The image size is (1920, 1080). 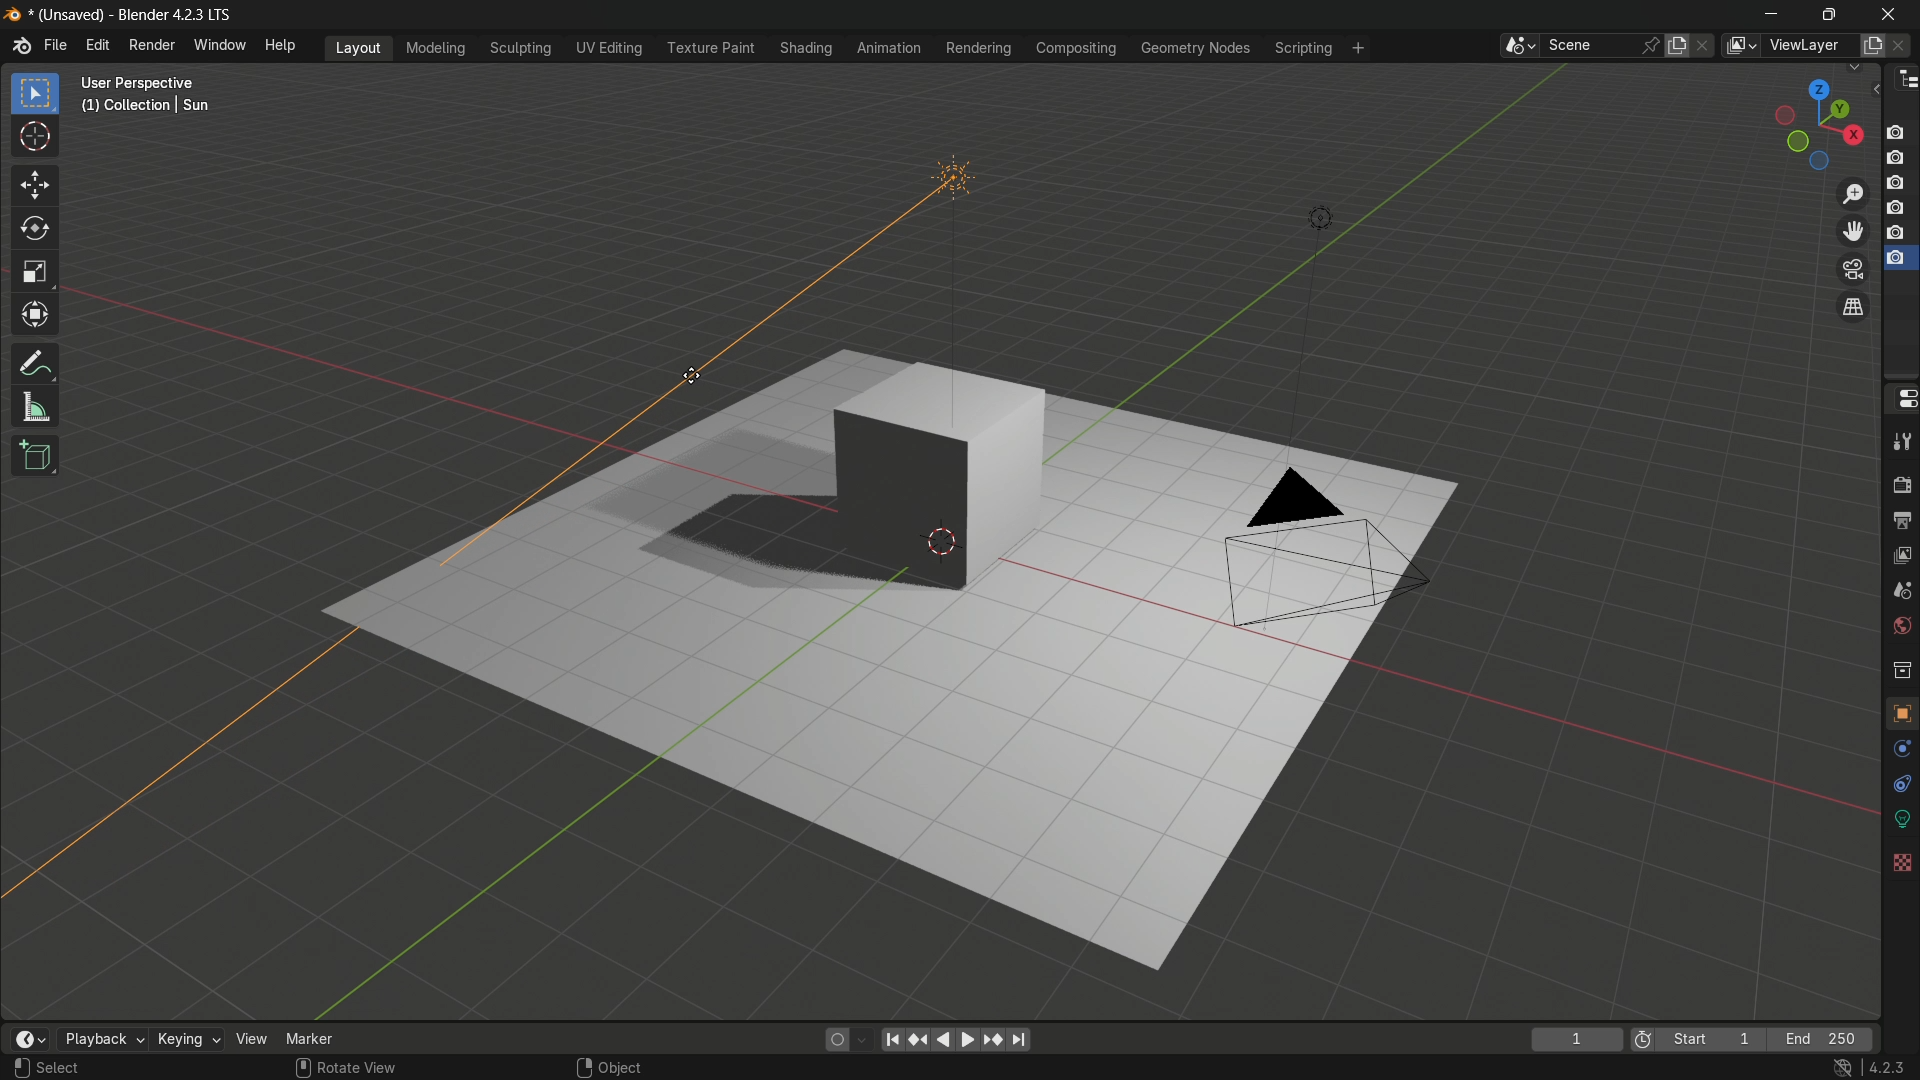 I want to click on geometry nodes, so click(x=1199, y=47).